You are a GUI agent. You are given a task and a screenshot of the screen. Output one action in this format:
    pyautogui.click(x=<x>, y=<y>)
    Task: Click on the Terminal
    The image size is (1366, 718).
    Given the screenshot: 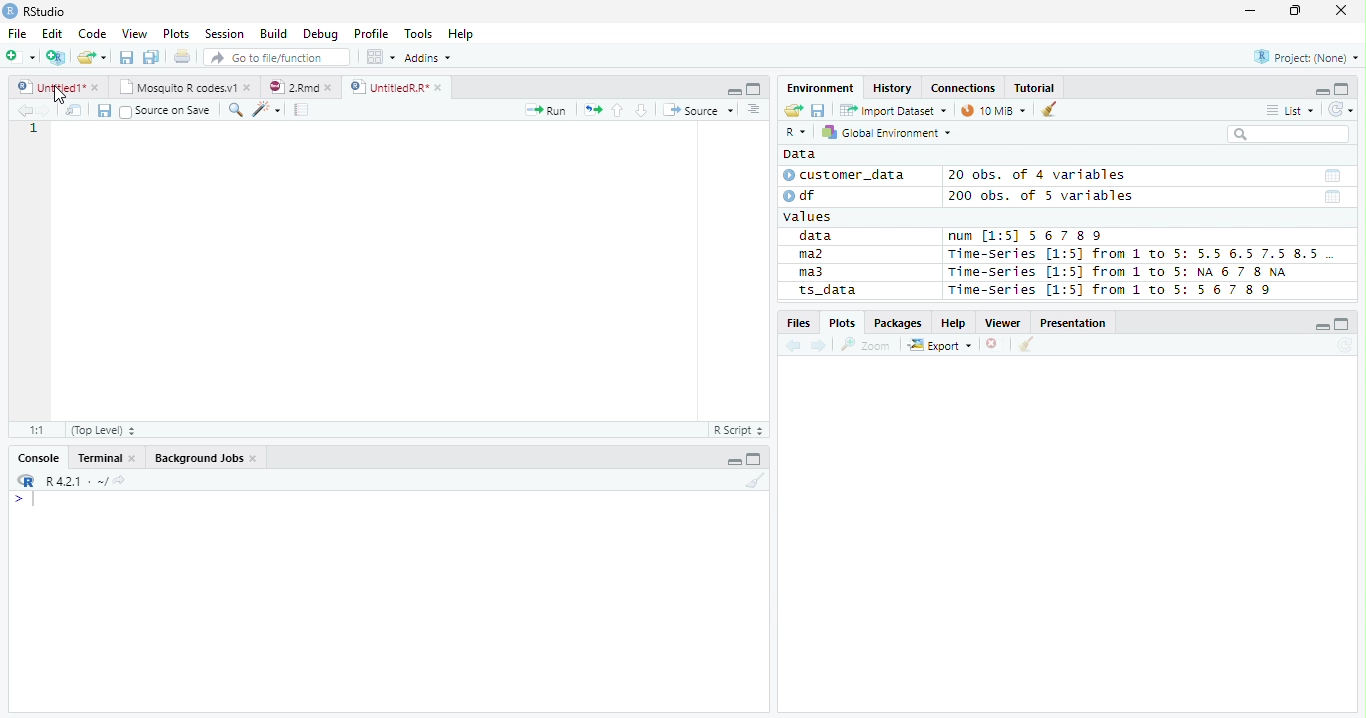 What is the action you would take?
    pyautogui.click(x=106, y=460)
    